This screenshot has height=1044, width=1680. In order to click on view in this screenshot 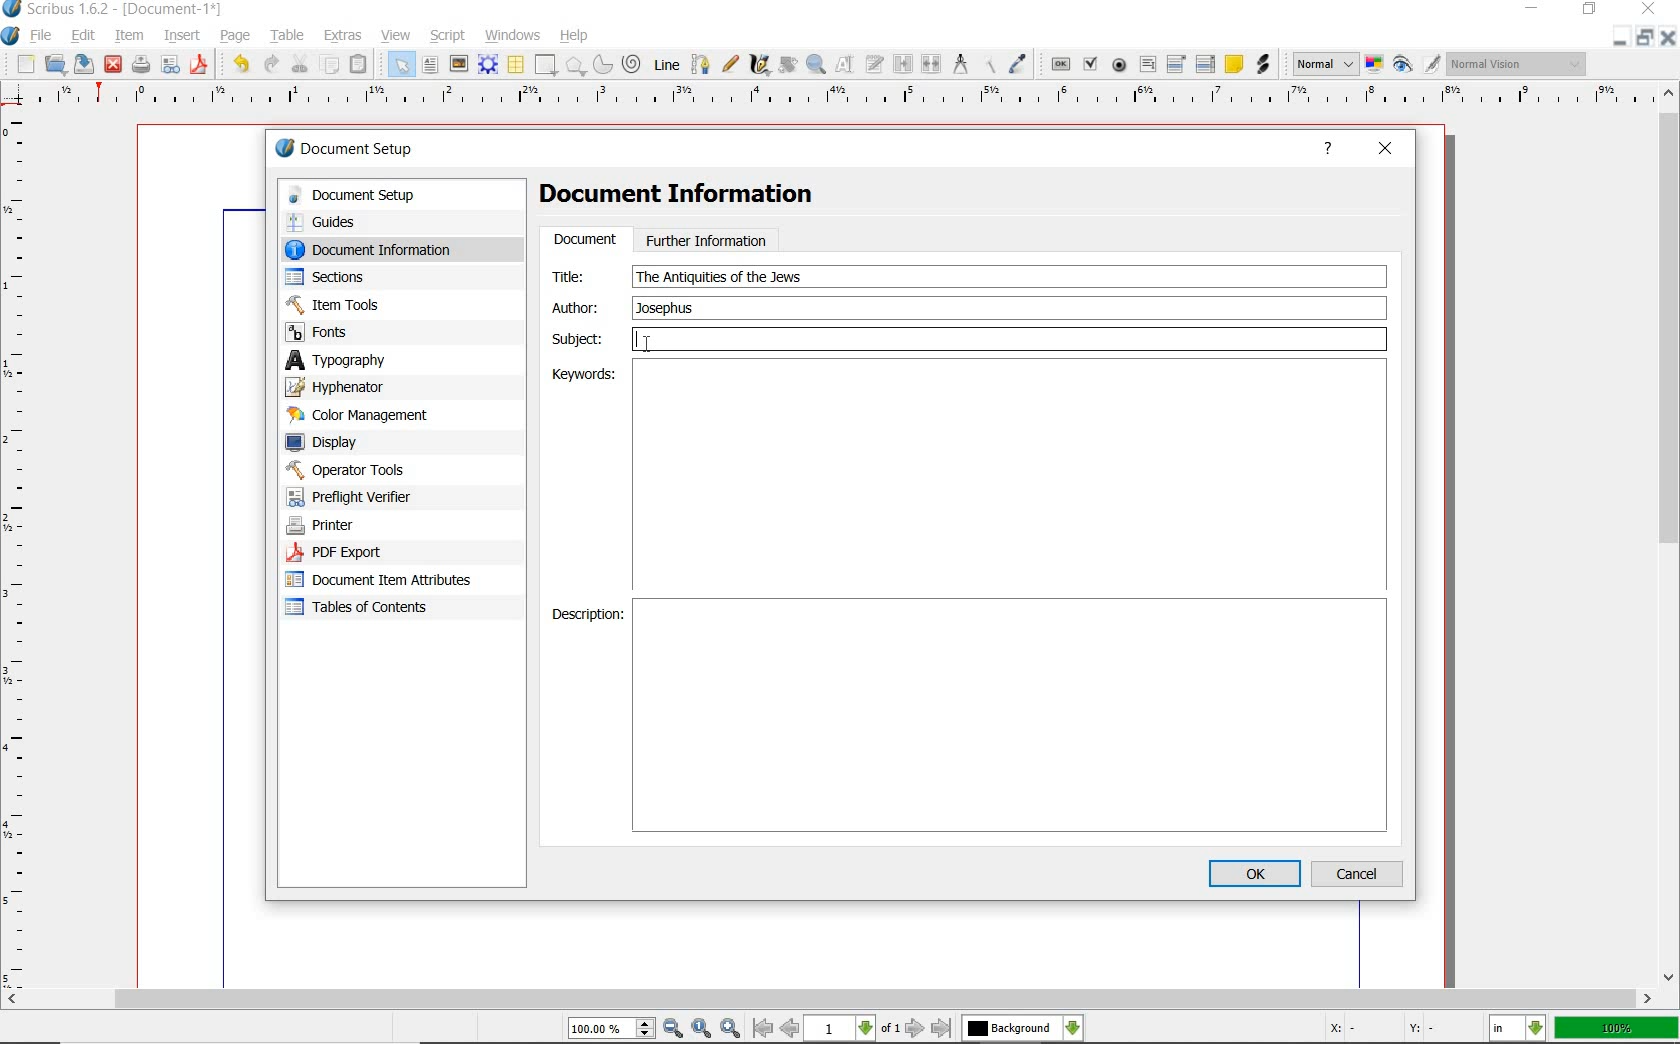, I will do `click(395, 35)`.